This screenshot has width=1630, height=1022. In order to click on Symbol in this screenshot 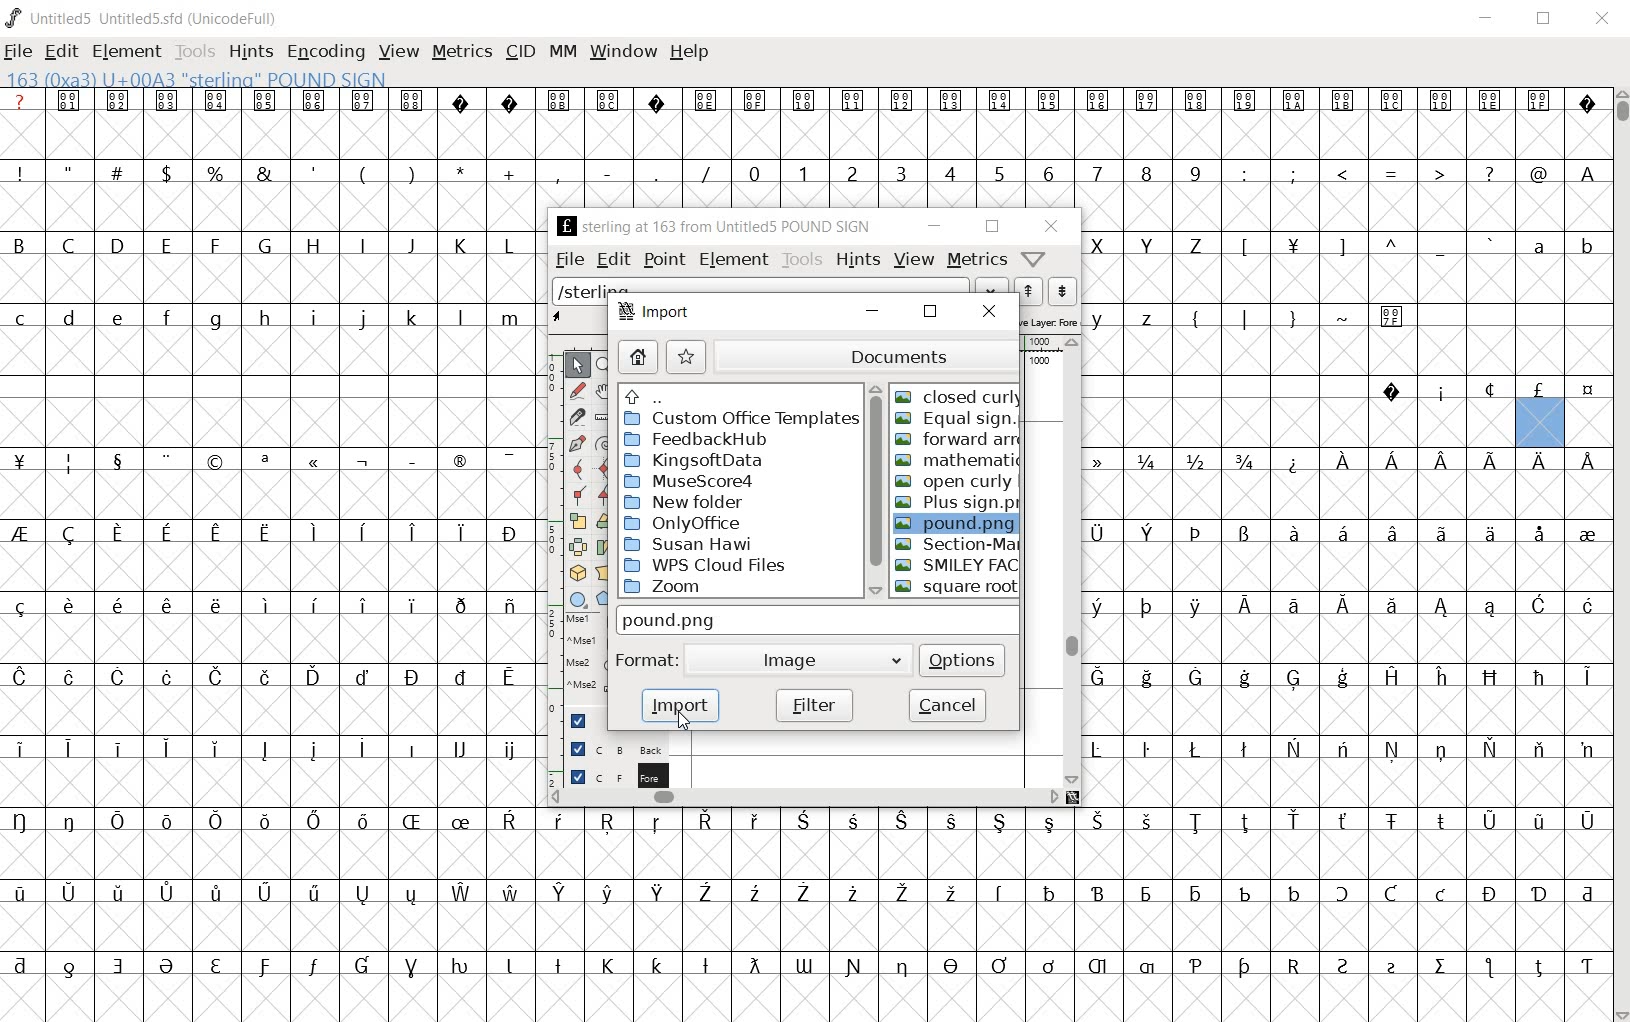, I will do `click(805, 101)`.